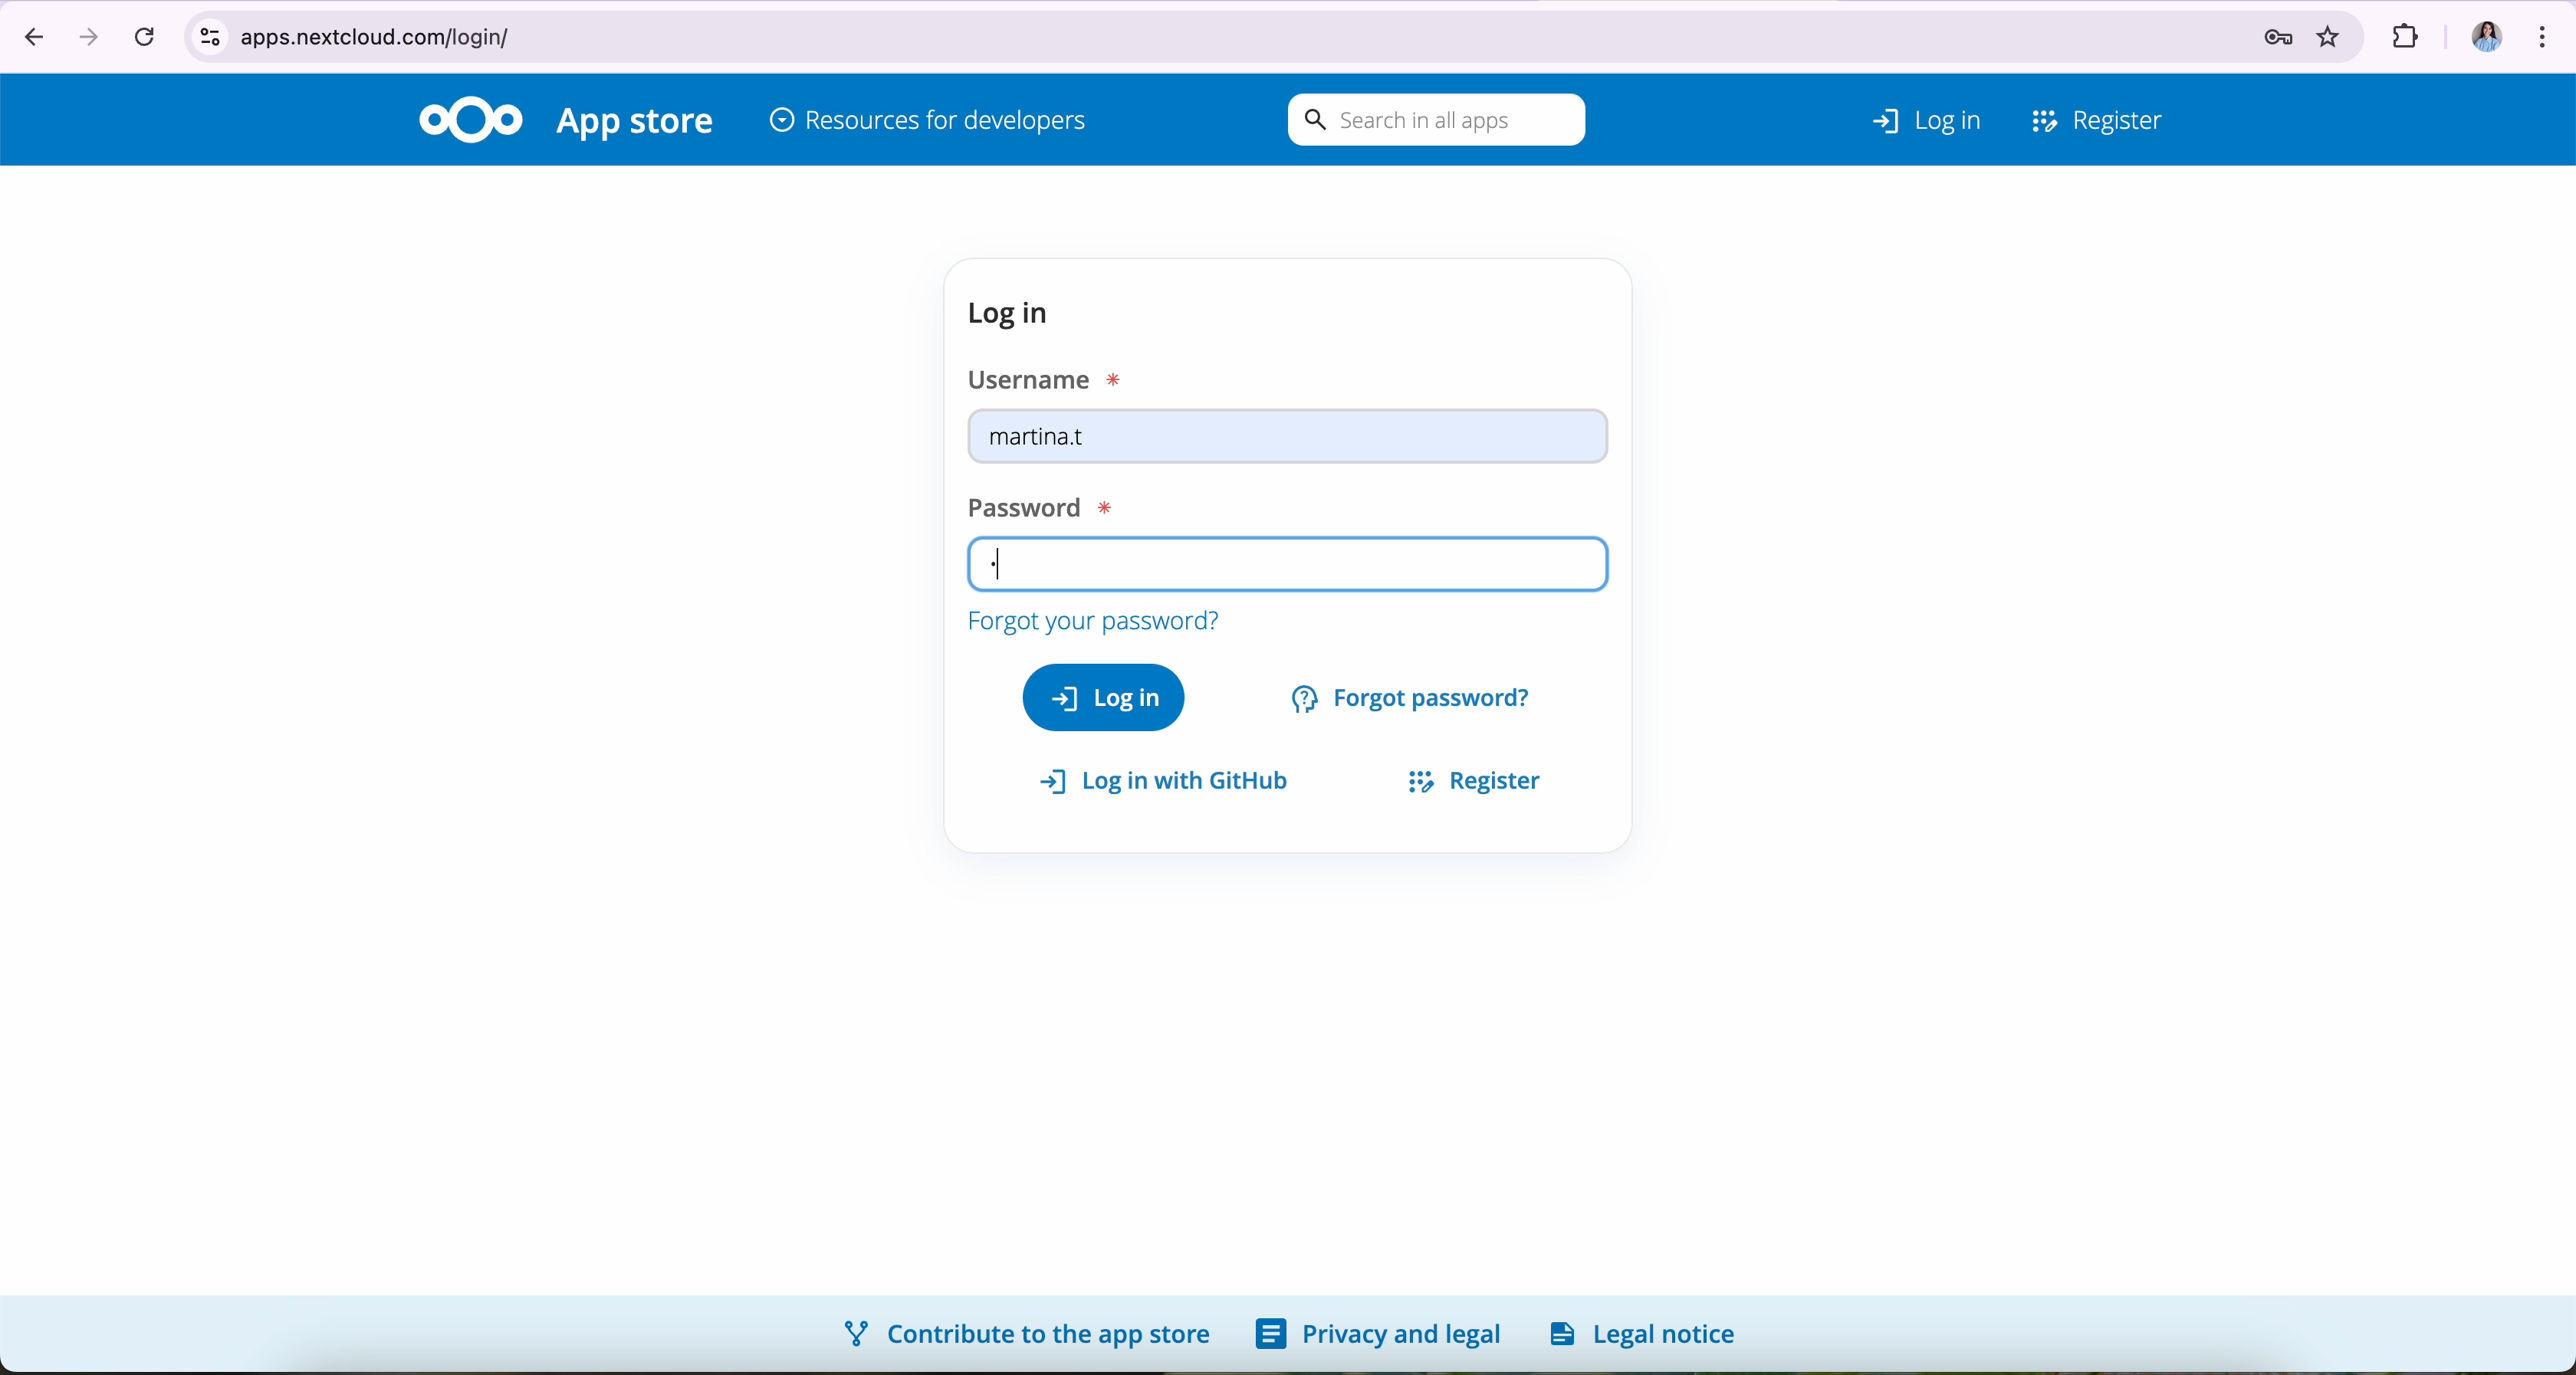  Describe the element at coordinates (1104, 696) in the screenshot. I see `log in ` at that location.